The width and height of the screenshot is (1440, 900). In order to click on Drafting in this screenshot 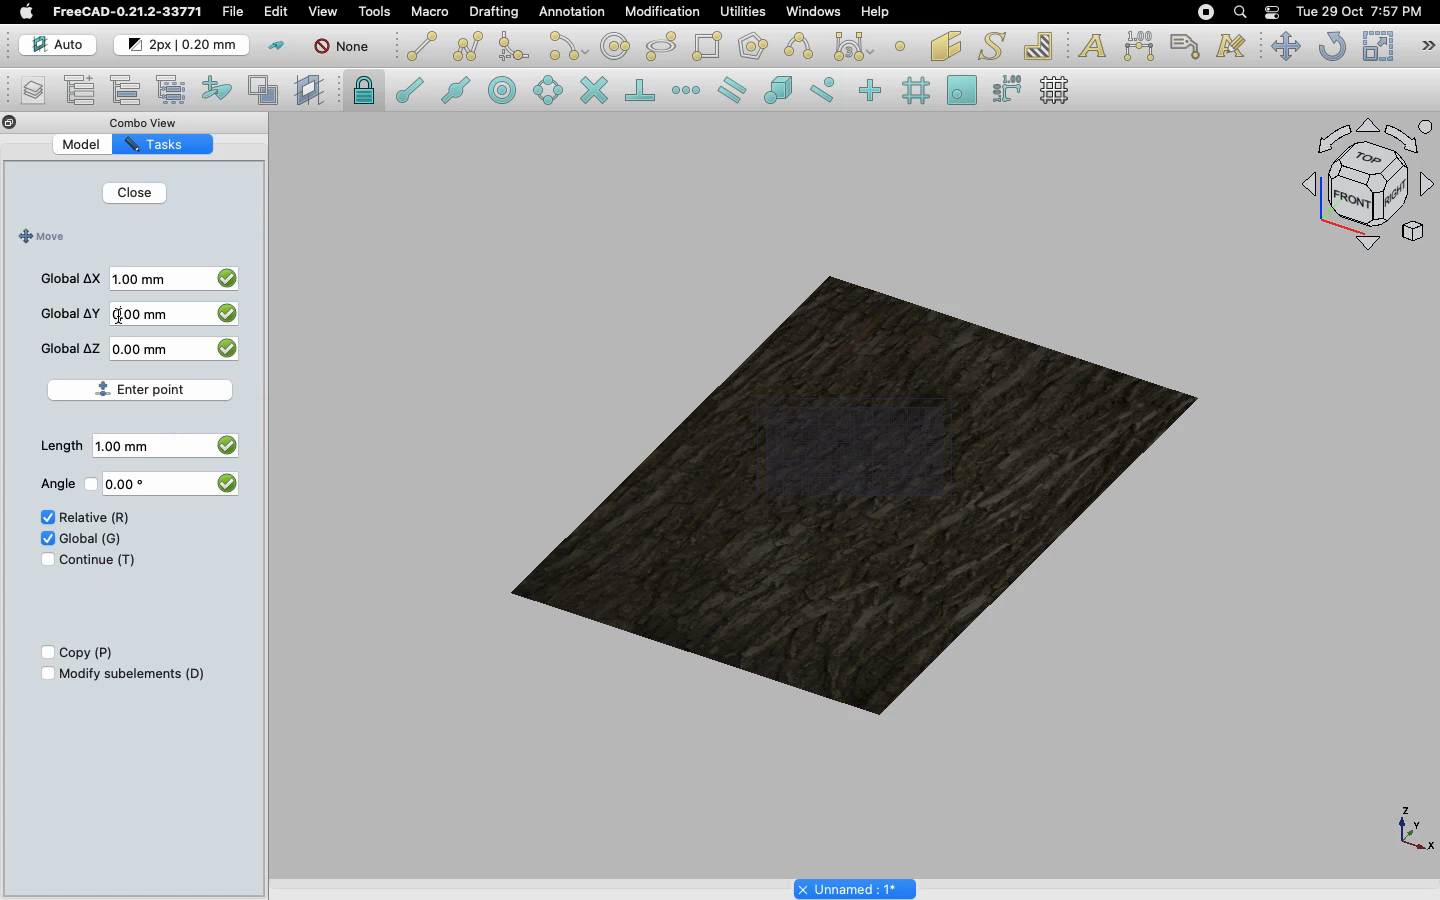, I will do `click(496, 11)`.